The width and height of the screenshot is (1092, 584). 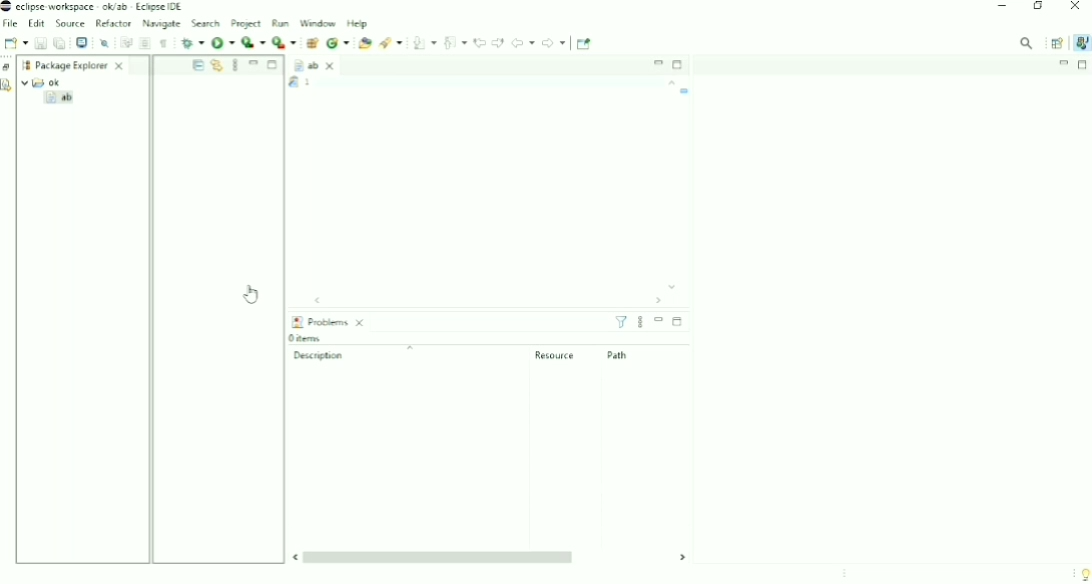 What do you see at coordinates (619, 355) in the screenshot?
I see `Path` at bounding box center [619, 355].